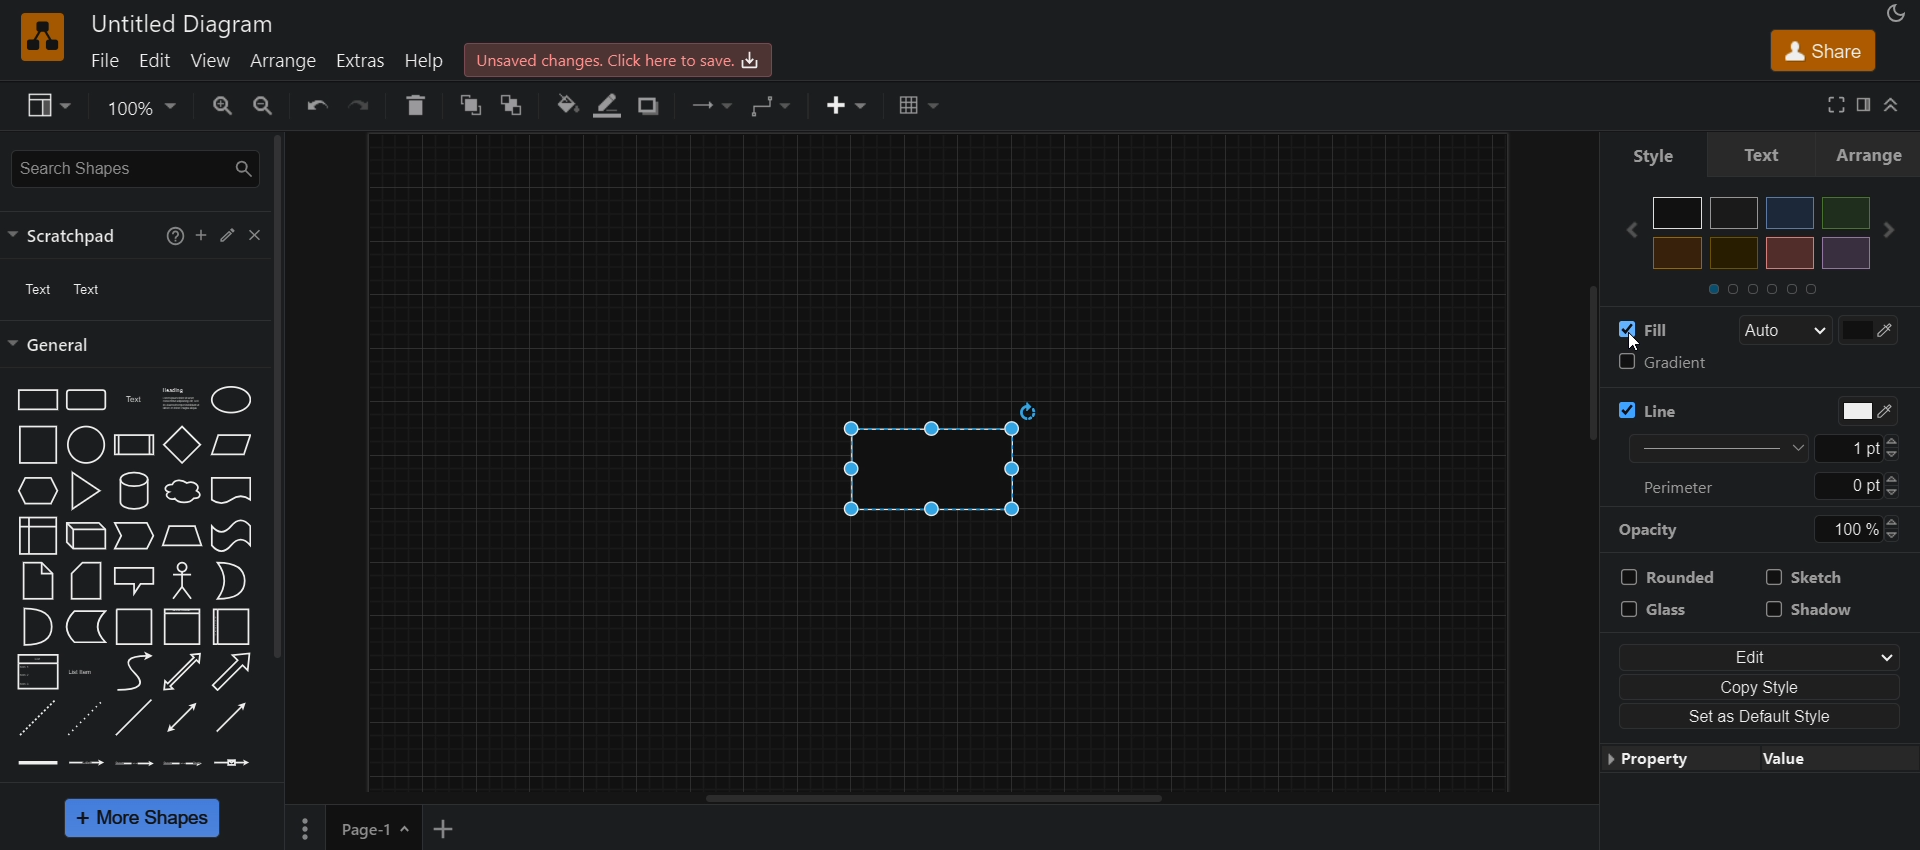 Image resolution: width=1920 pixels, height=850 pixels. Describe the element at coordinates (132, 537) in the screenshot. I see `step` at that location.